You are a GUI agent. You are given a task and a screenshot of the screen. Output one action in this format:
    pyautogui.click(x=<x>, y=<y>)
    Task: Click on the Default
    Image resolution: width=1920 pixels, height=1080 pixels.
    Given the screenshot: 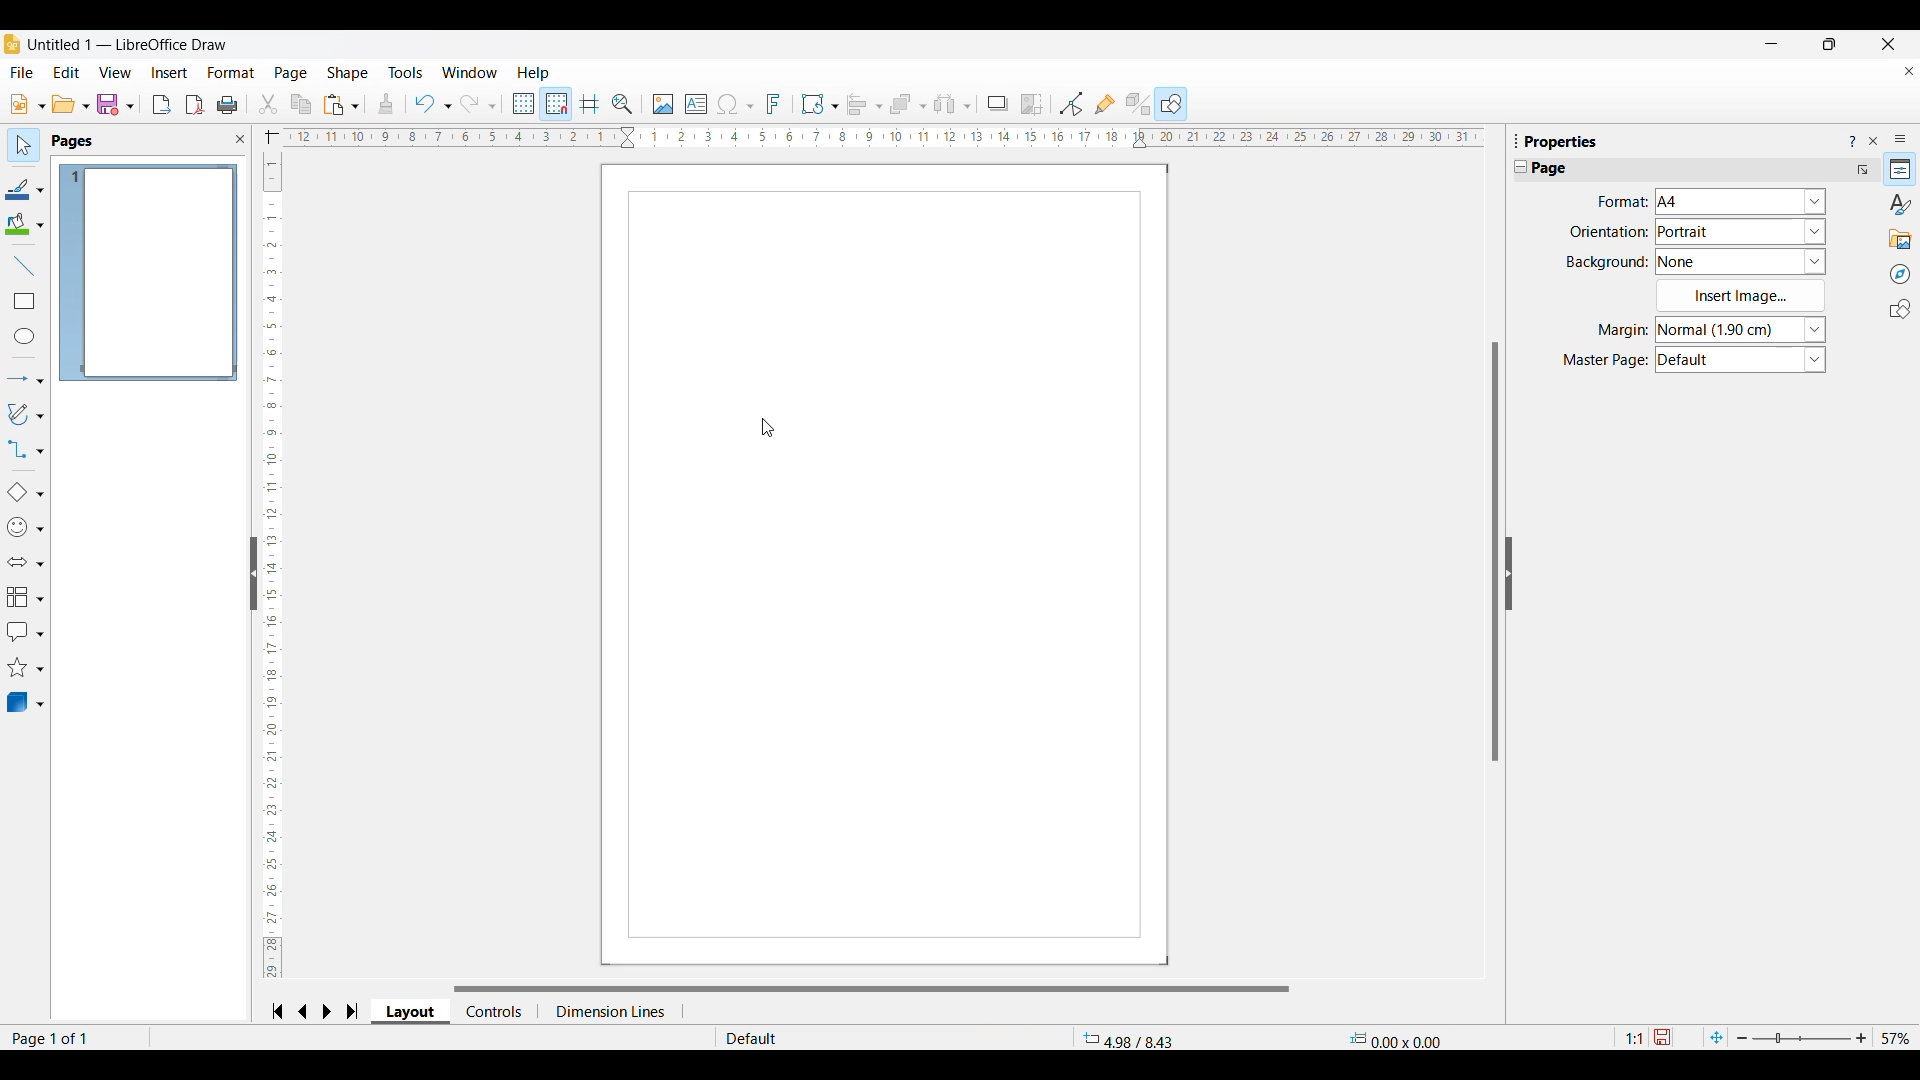 What is the action you would take?
    pyautogui.click(x=800, y=1038)
    